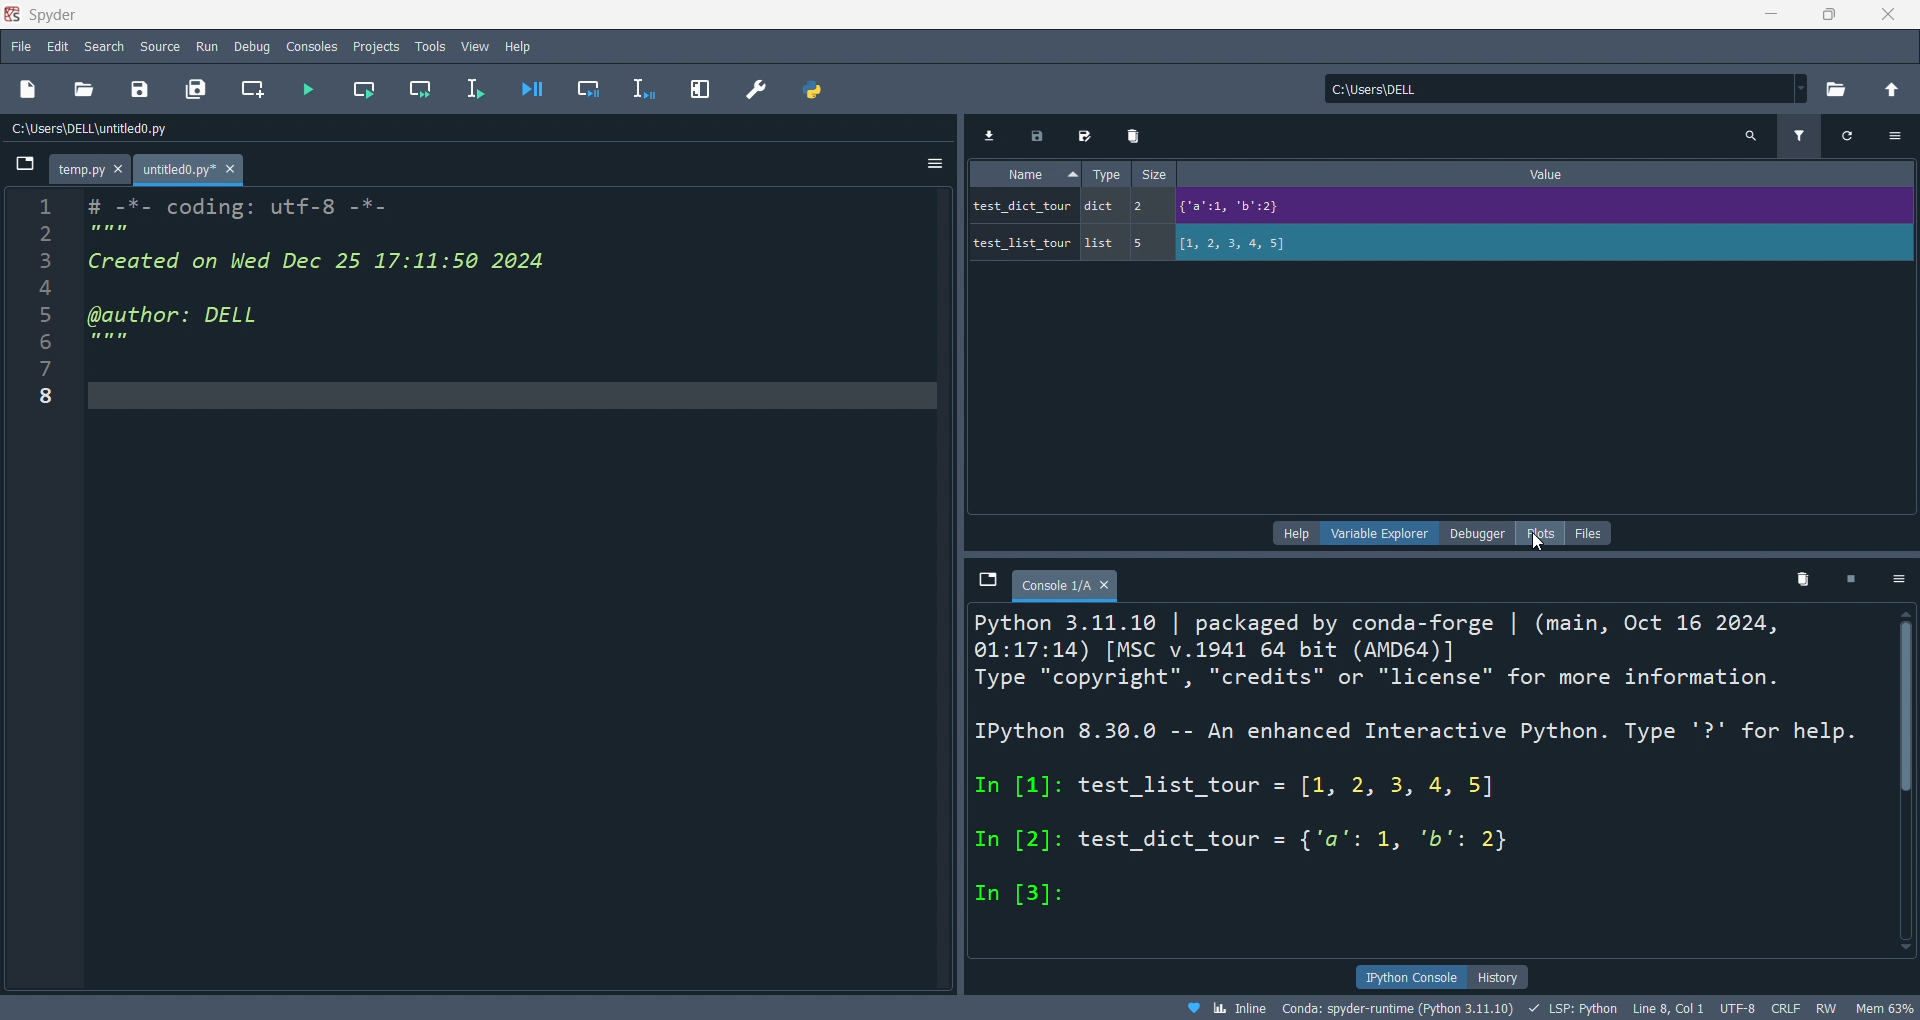 This screenshot has height=1020, width=1920. I want to click on open file, so click(84, 90).